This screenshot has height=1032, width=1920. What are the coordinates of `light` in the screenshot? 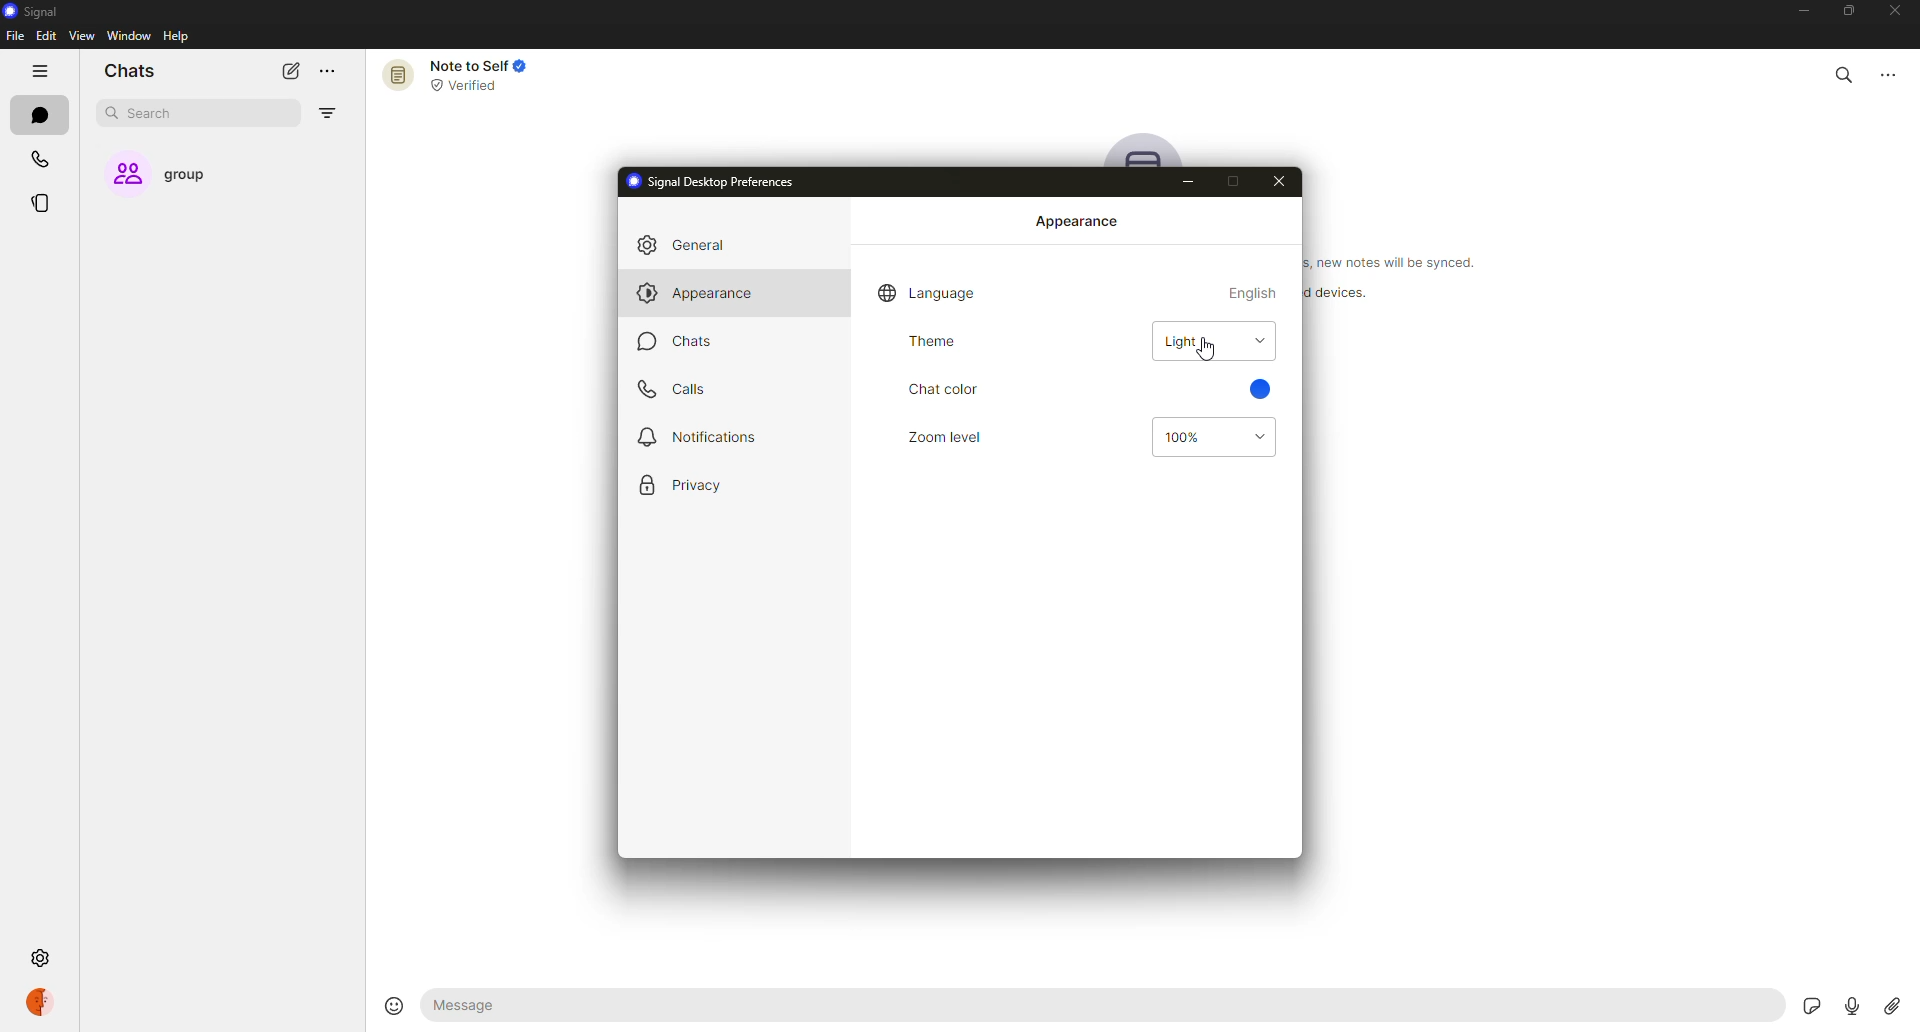 It's located at (1202, 342).